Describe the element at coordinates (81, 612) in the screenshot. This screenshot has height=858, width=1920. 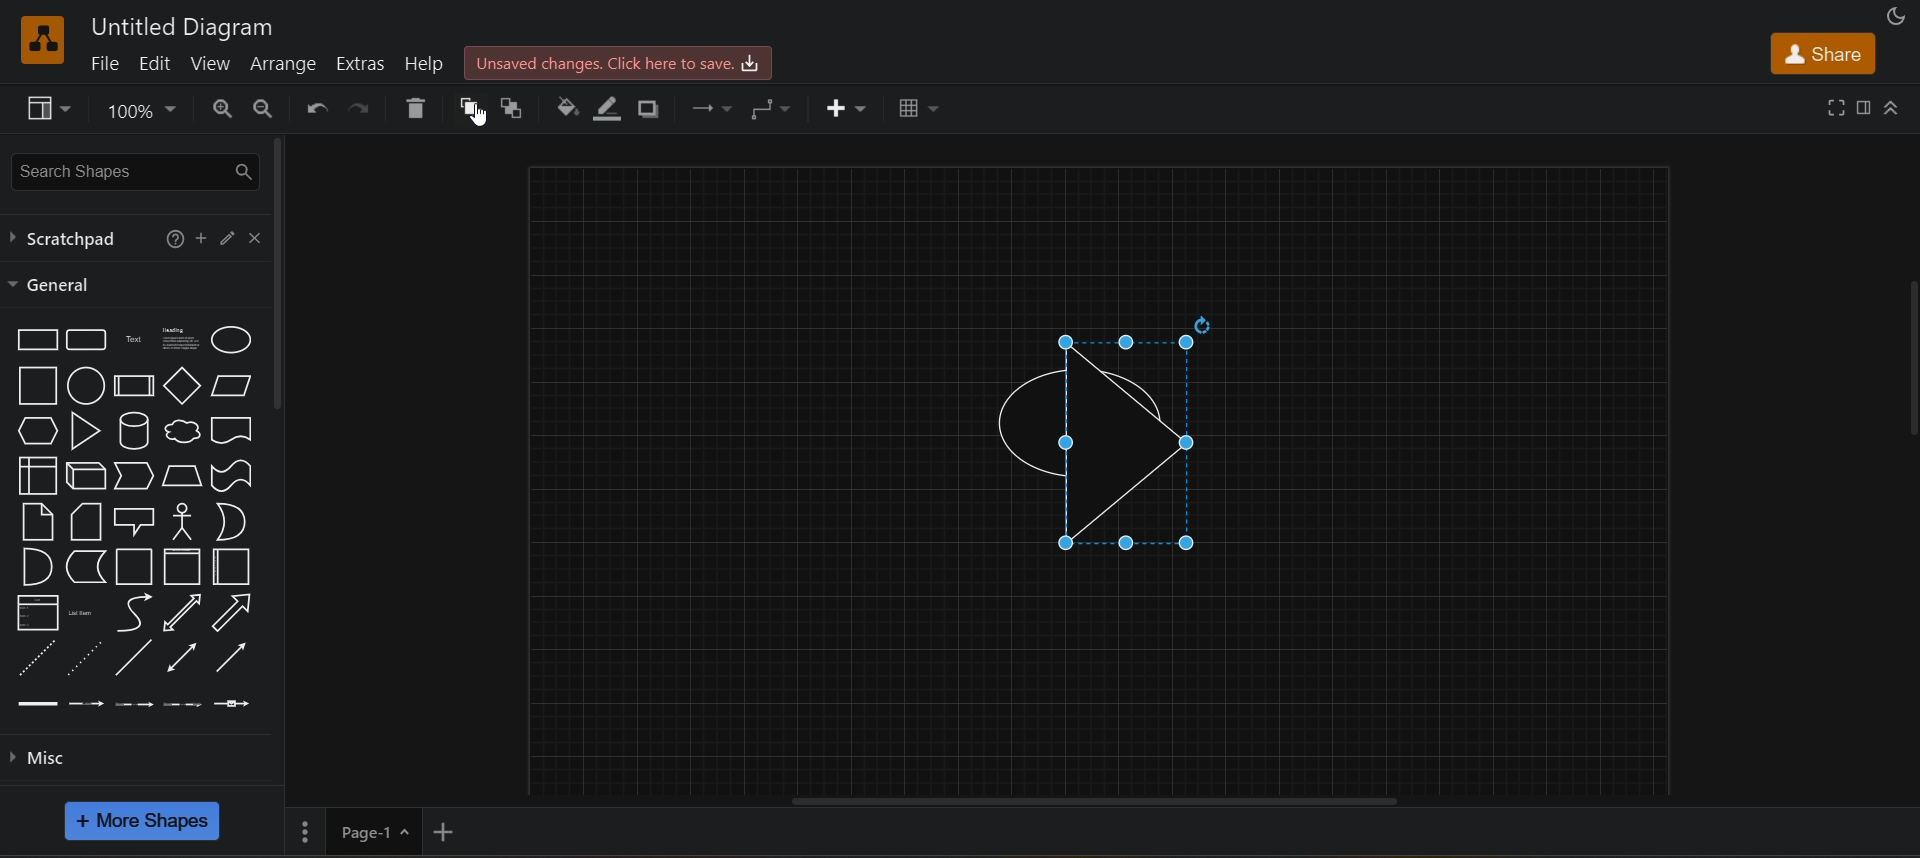
I see `list item` at that location.